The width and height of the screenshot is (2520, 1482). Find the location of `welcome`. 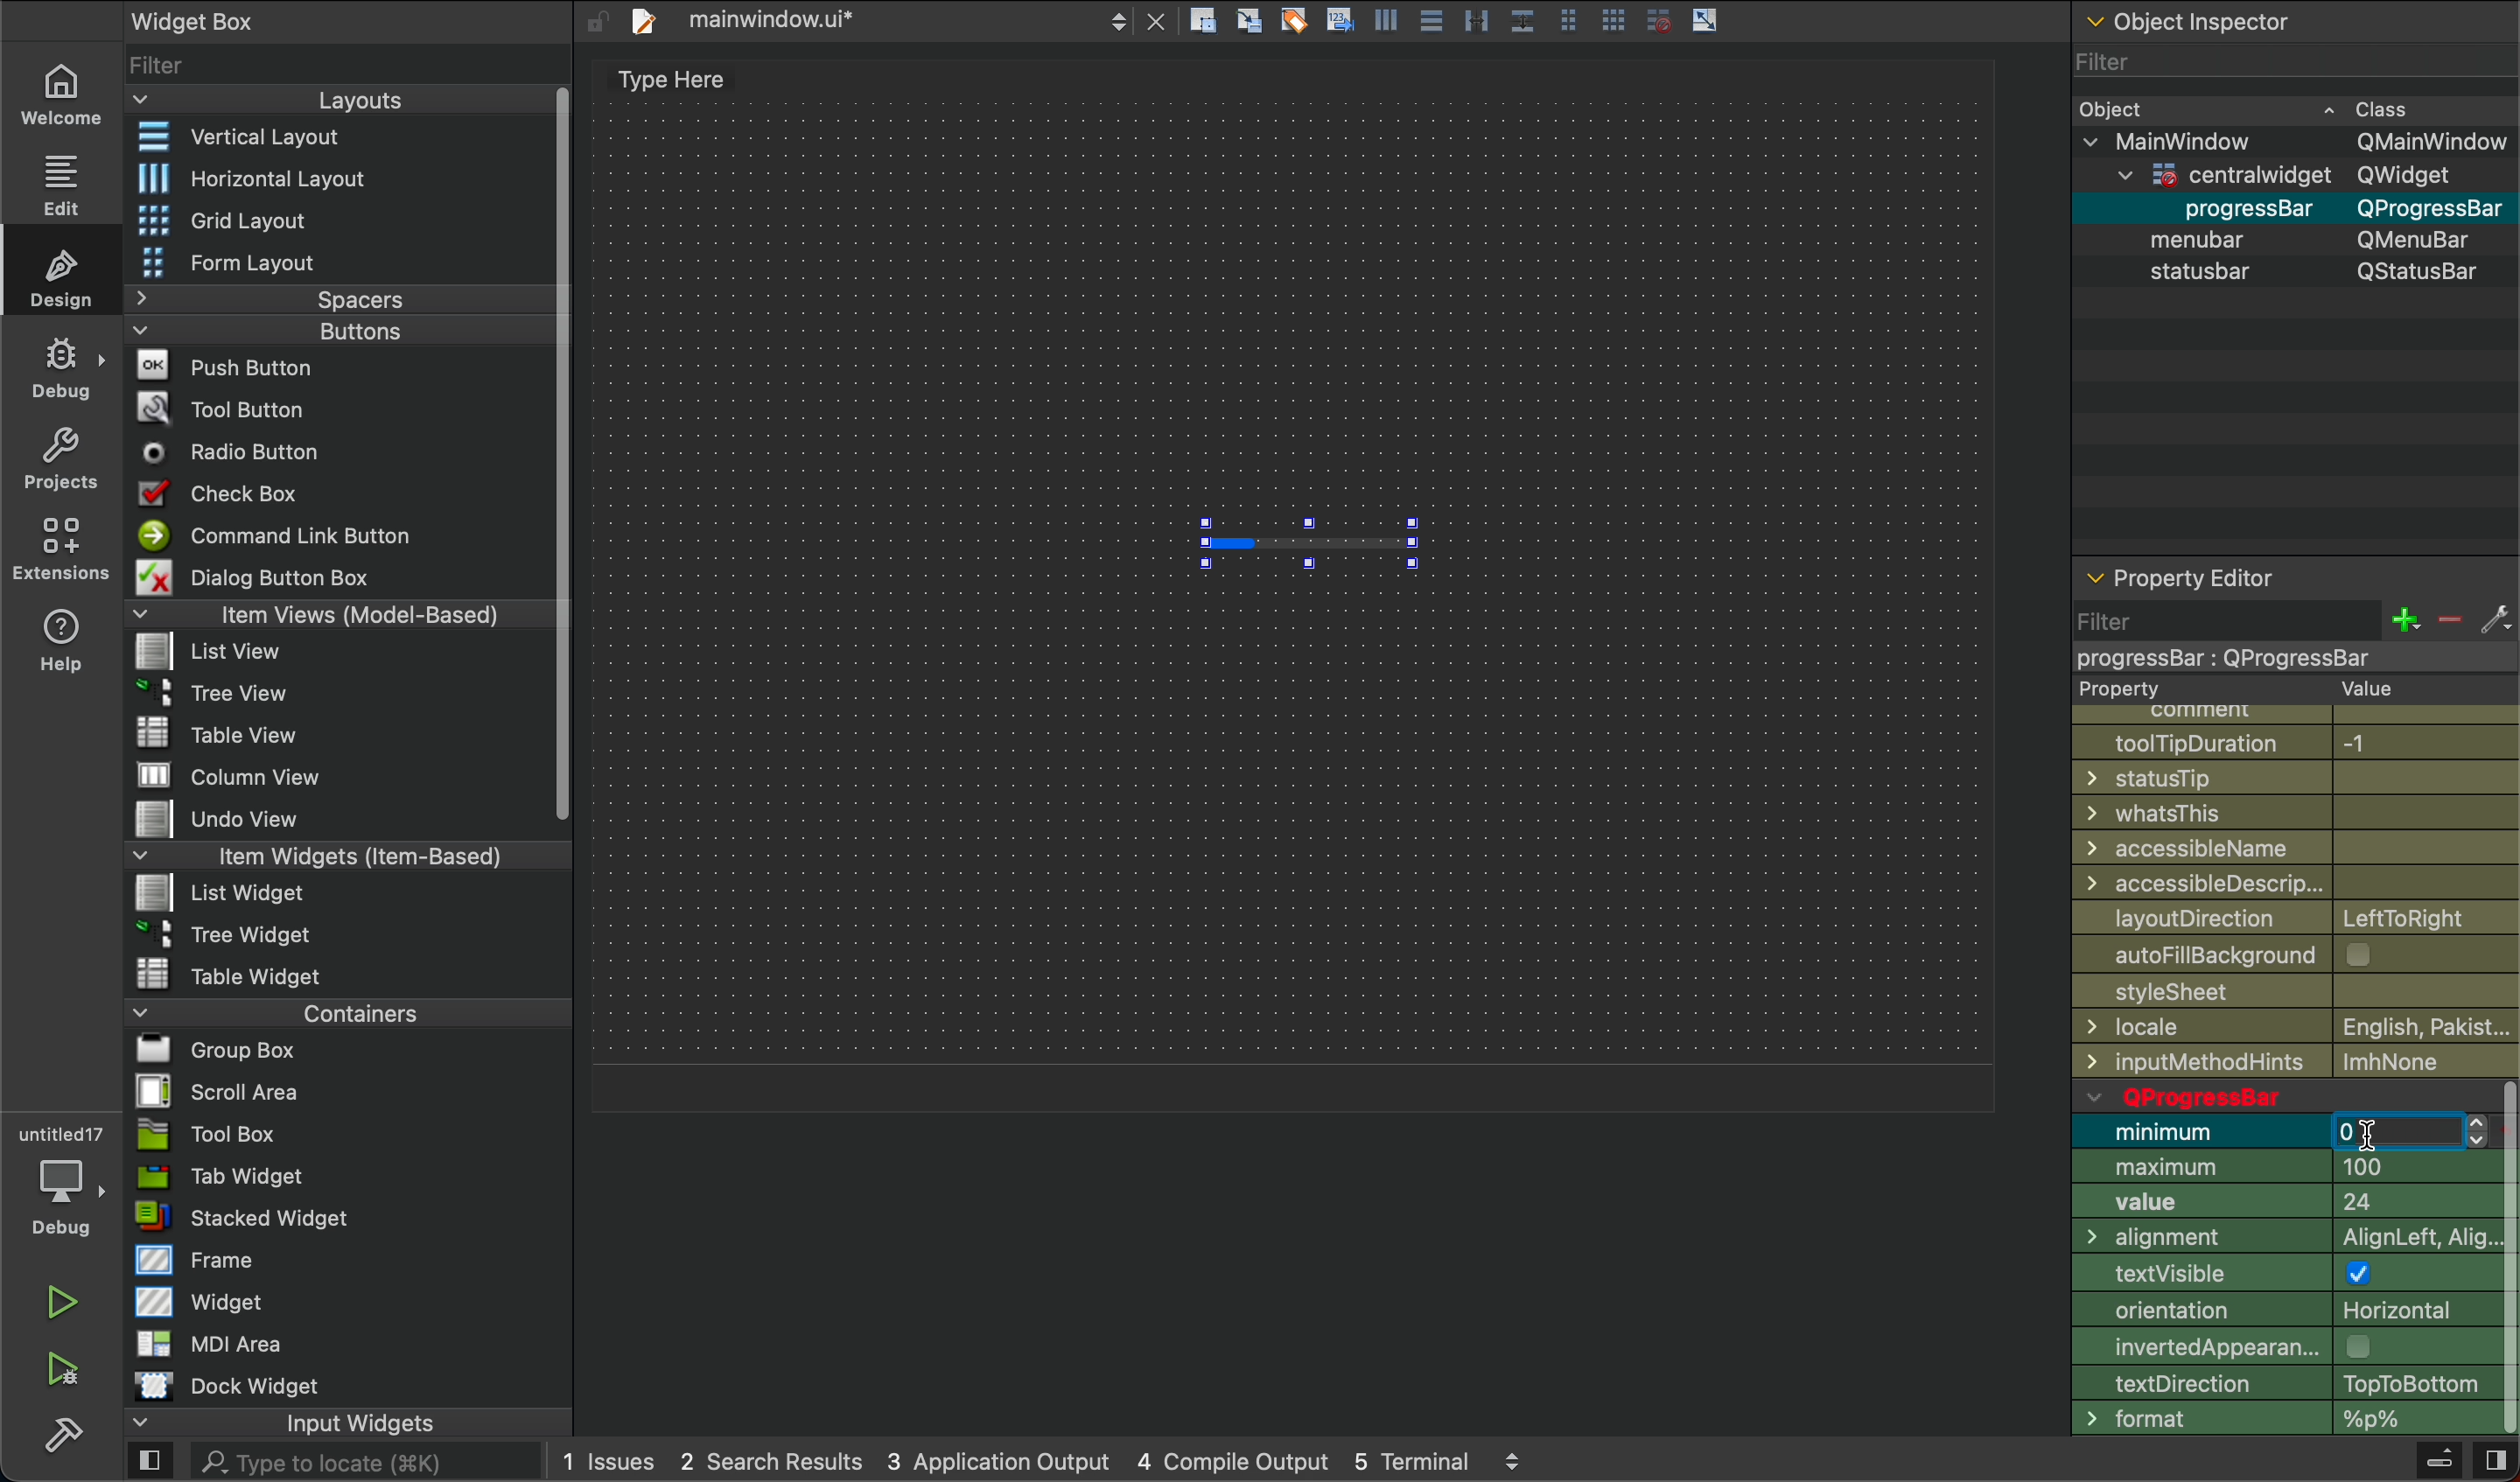

welcome is located at coordinates (59, 91).